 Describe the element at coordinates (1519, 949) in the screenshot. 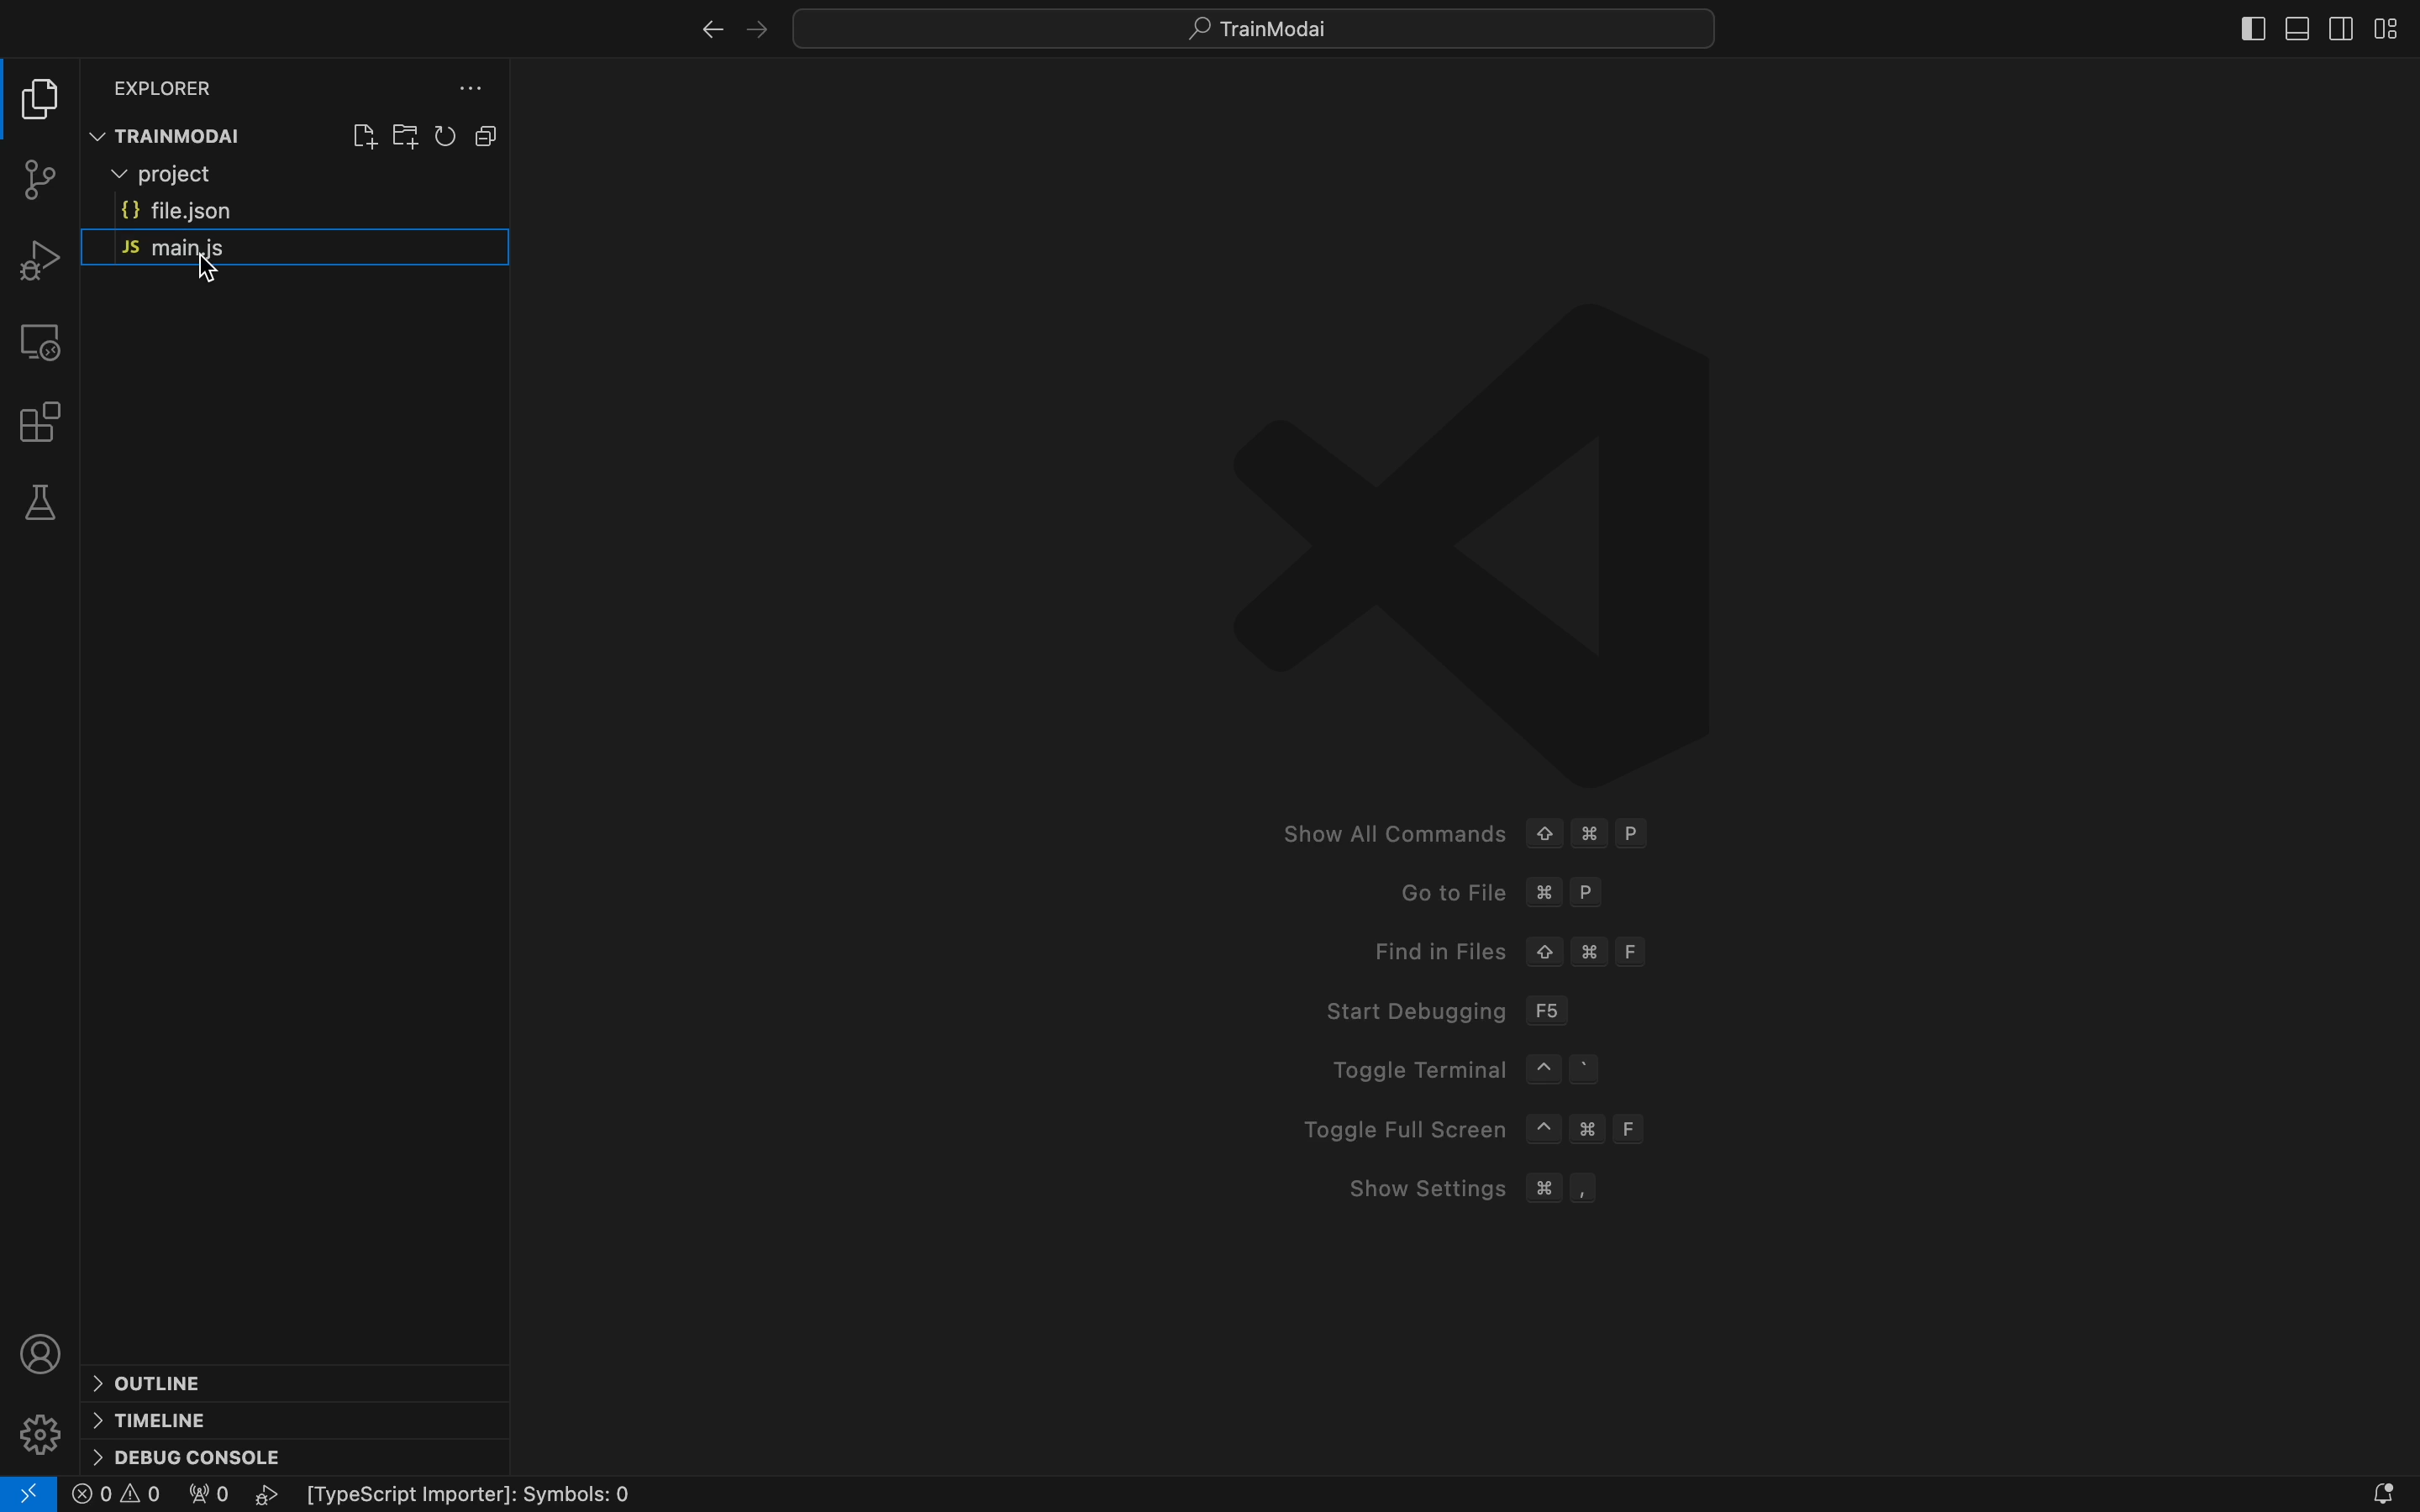

I see `Find in files` at that location.